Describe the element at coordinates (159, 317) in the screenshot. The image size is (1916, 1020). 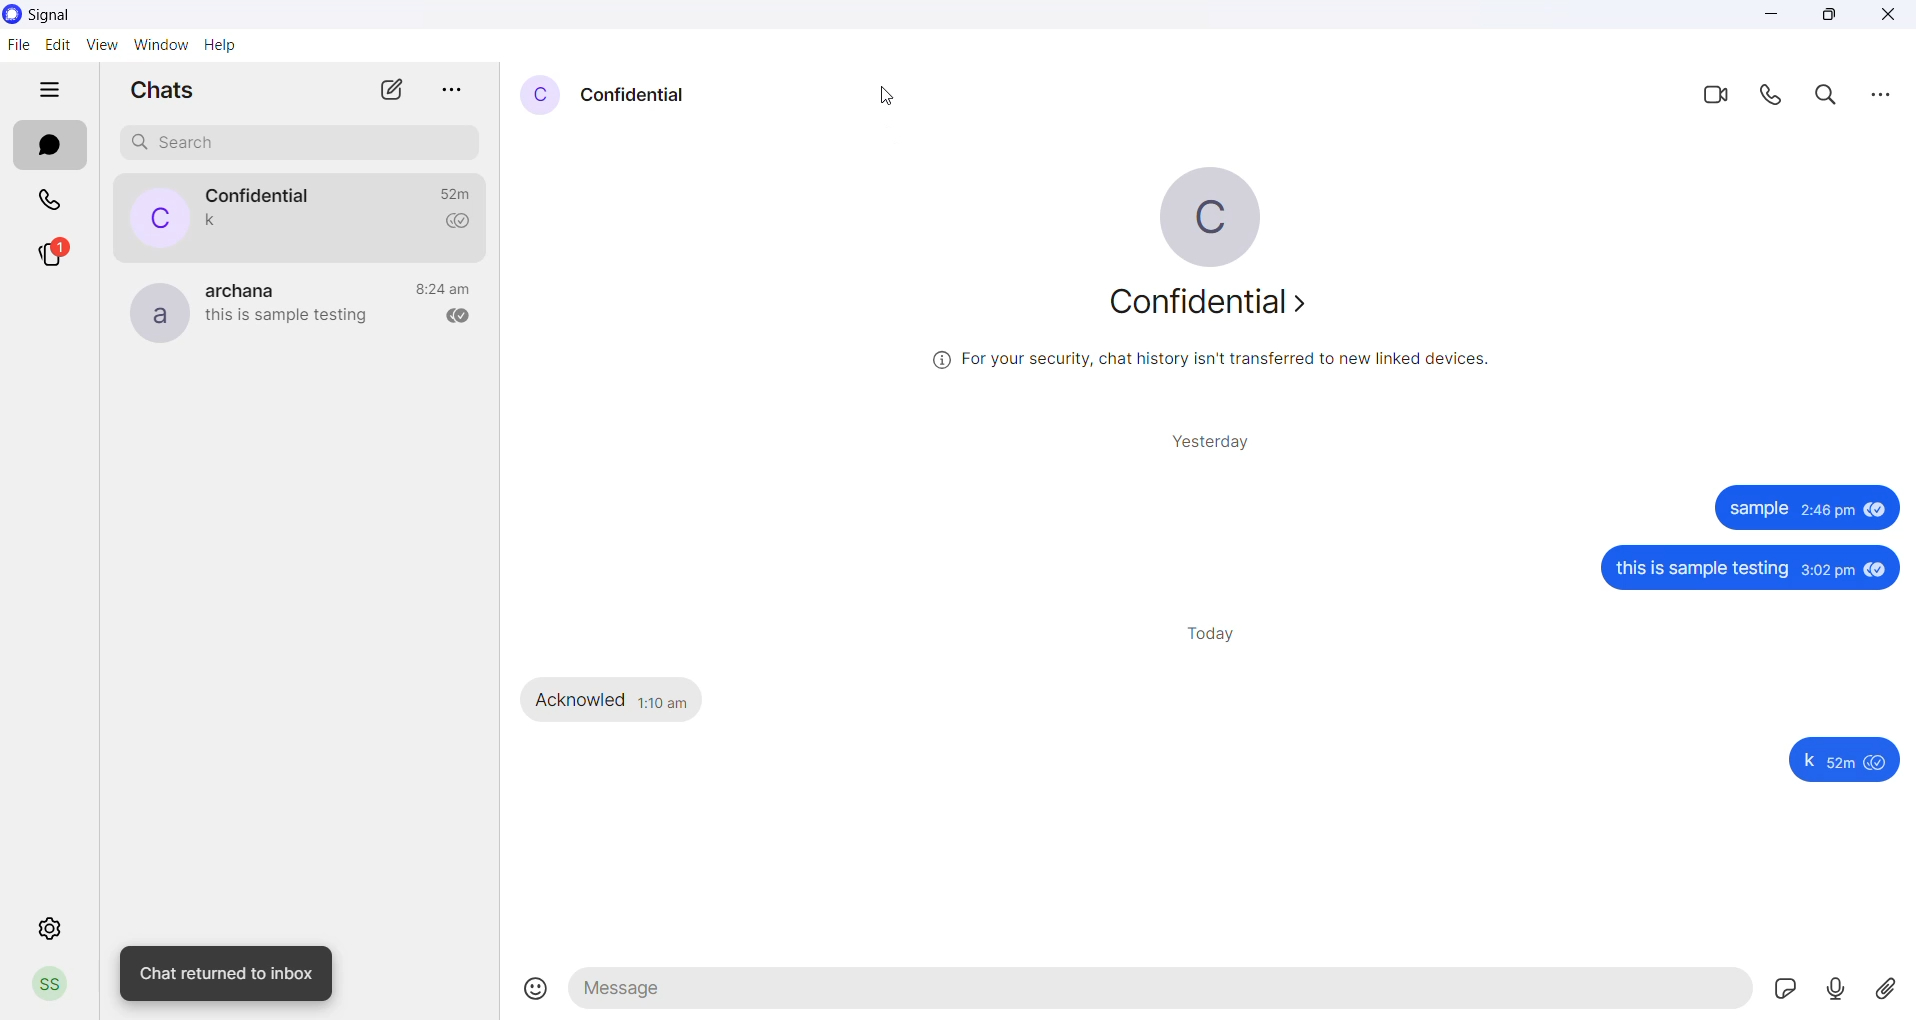
I see `profile picture` at that location.